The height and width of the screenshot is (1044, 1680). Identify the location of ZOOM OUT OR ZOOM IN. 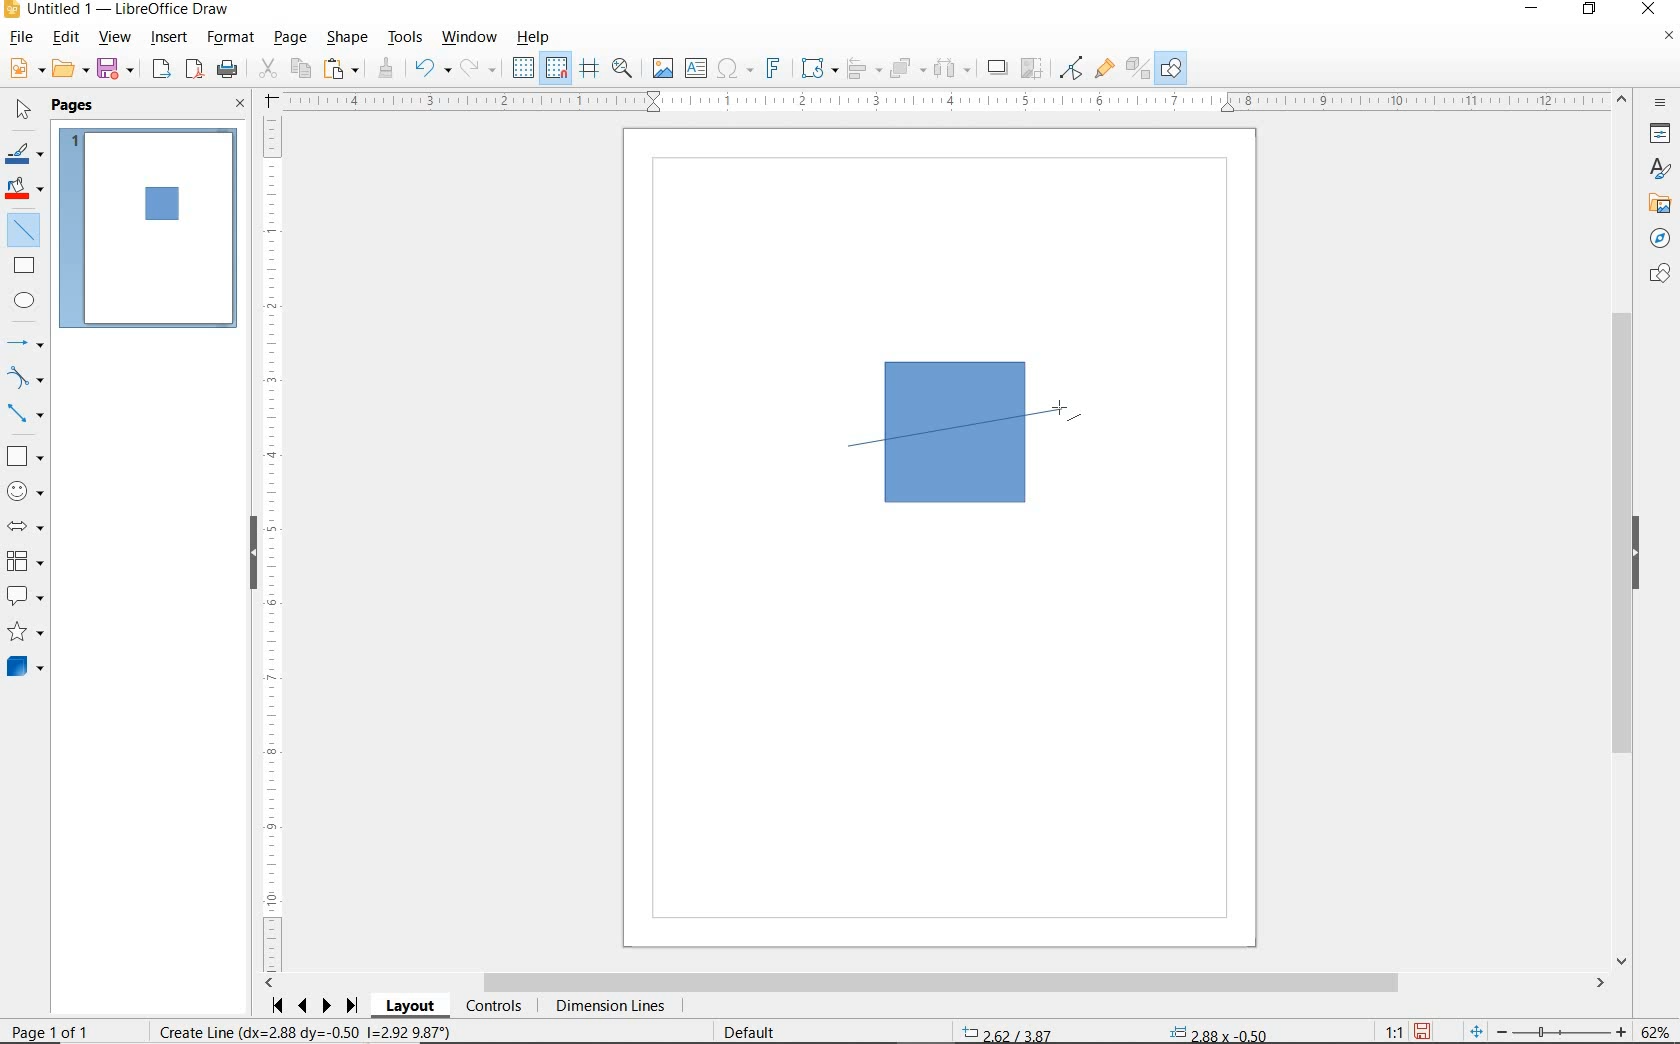
(1549, 1028).